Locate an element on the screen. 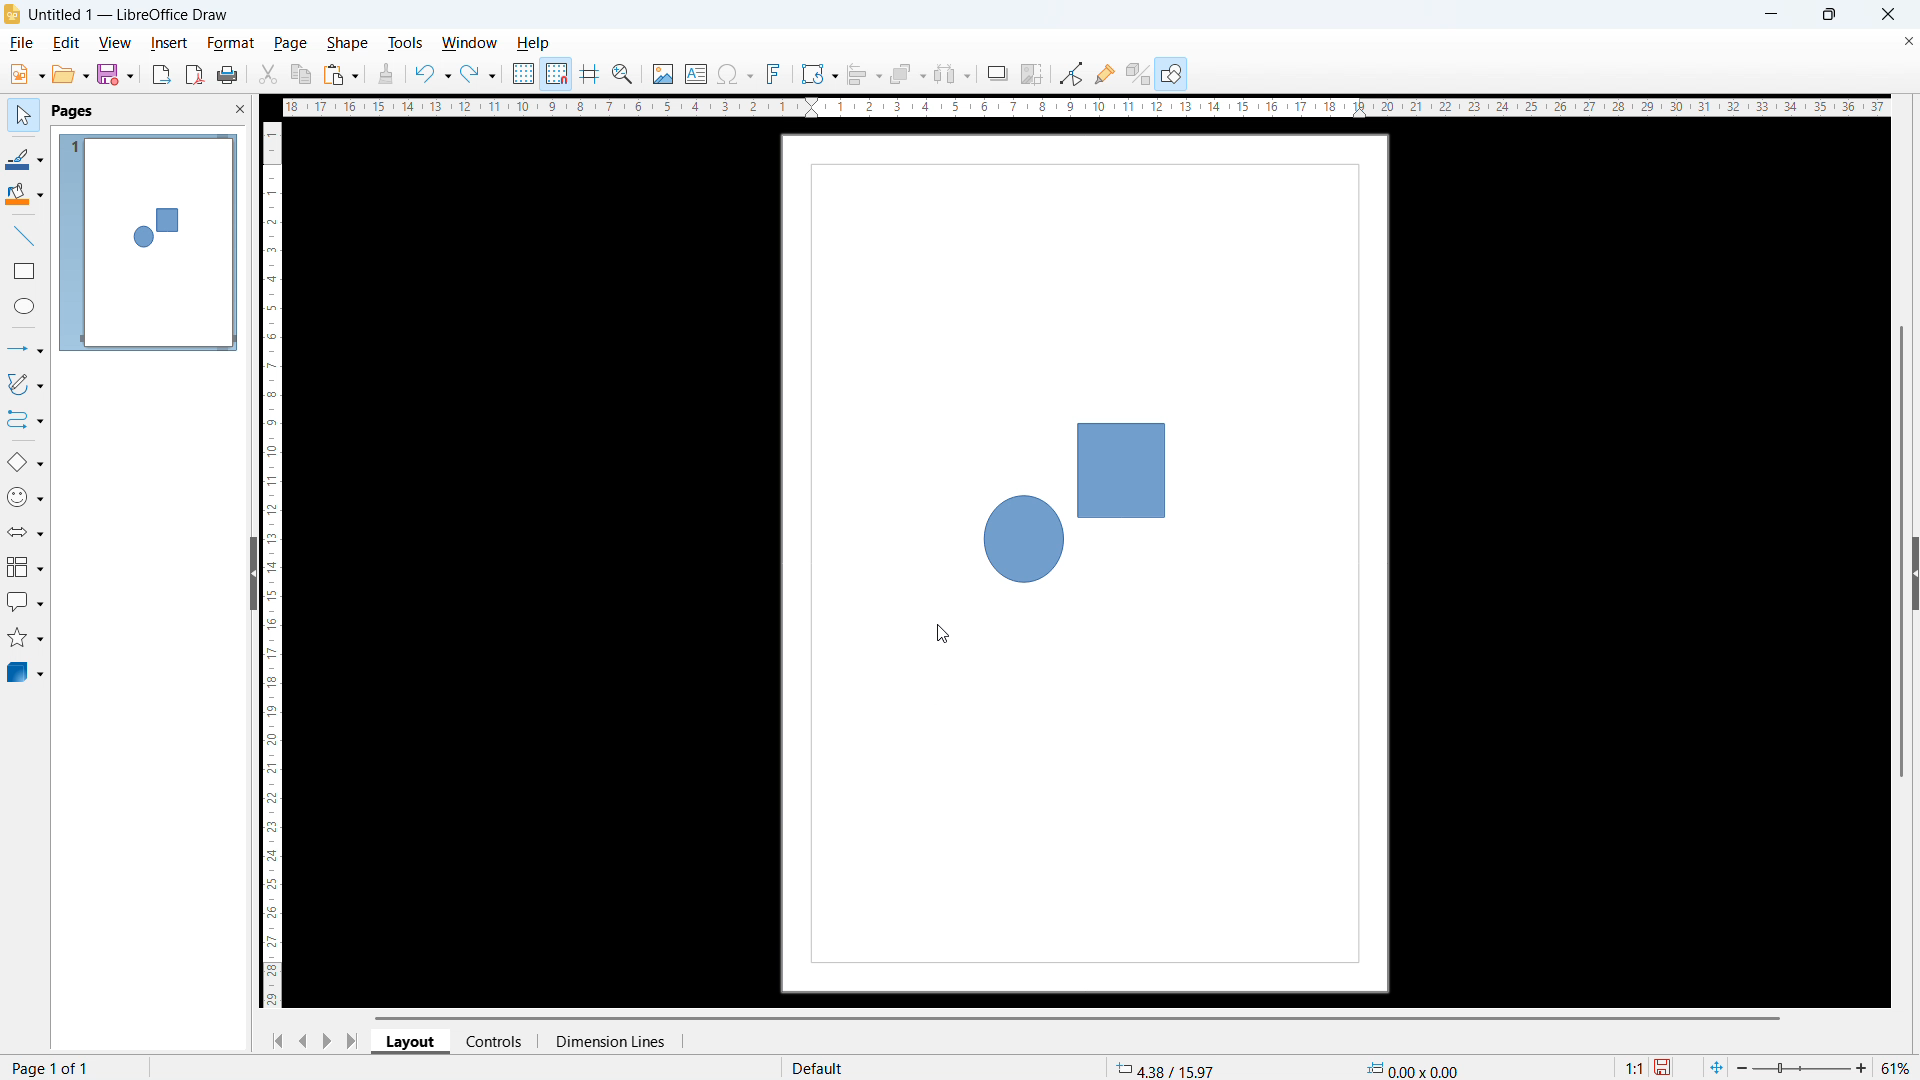 This screenshot has width=1920, height=1080. new is located at coordinates (28, 74).